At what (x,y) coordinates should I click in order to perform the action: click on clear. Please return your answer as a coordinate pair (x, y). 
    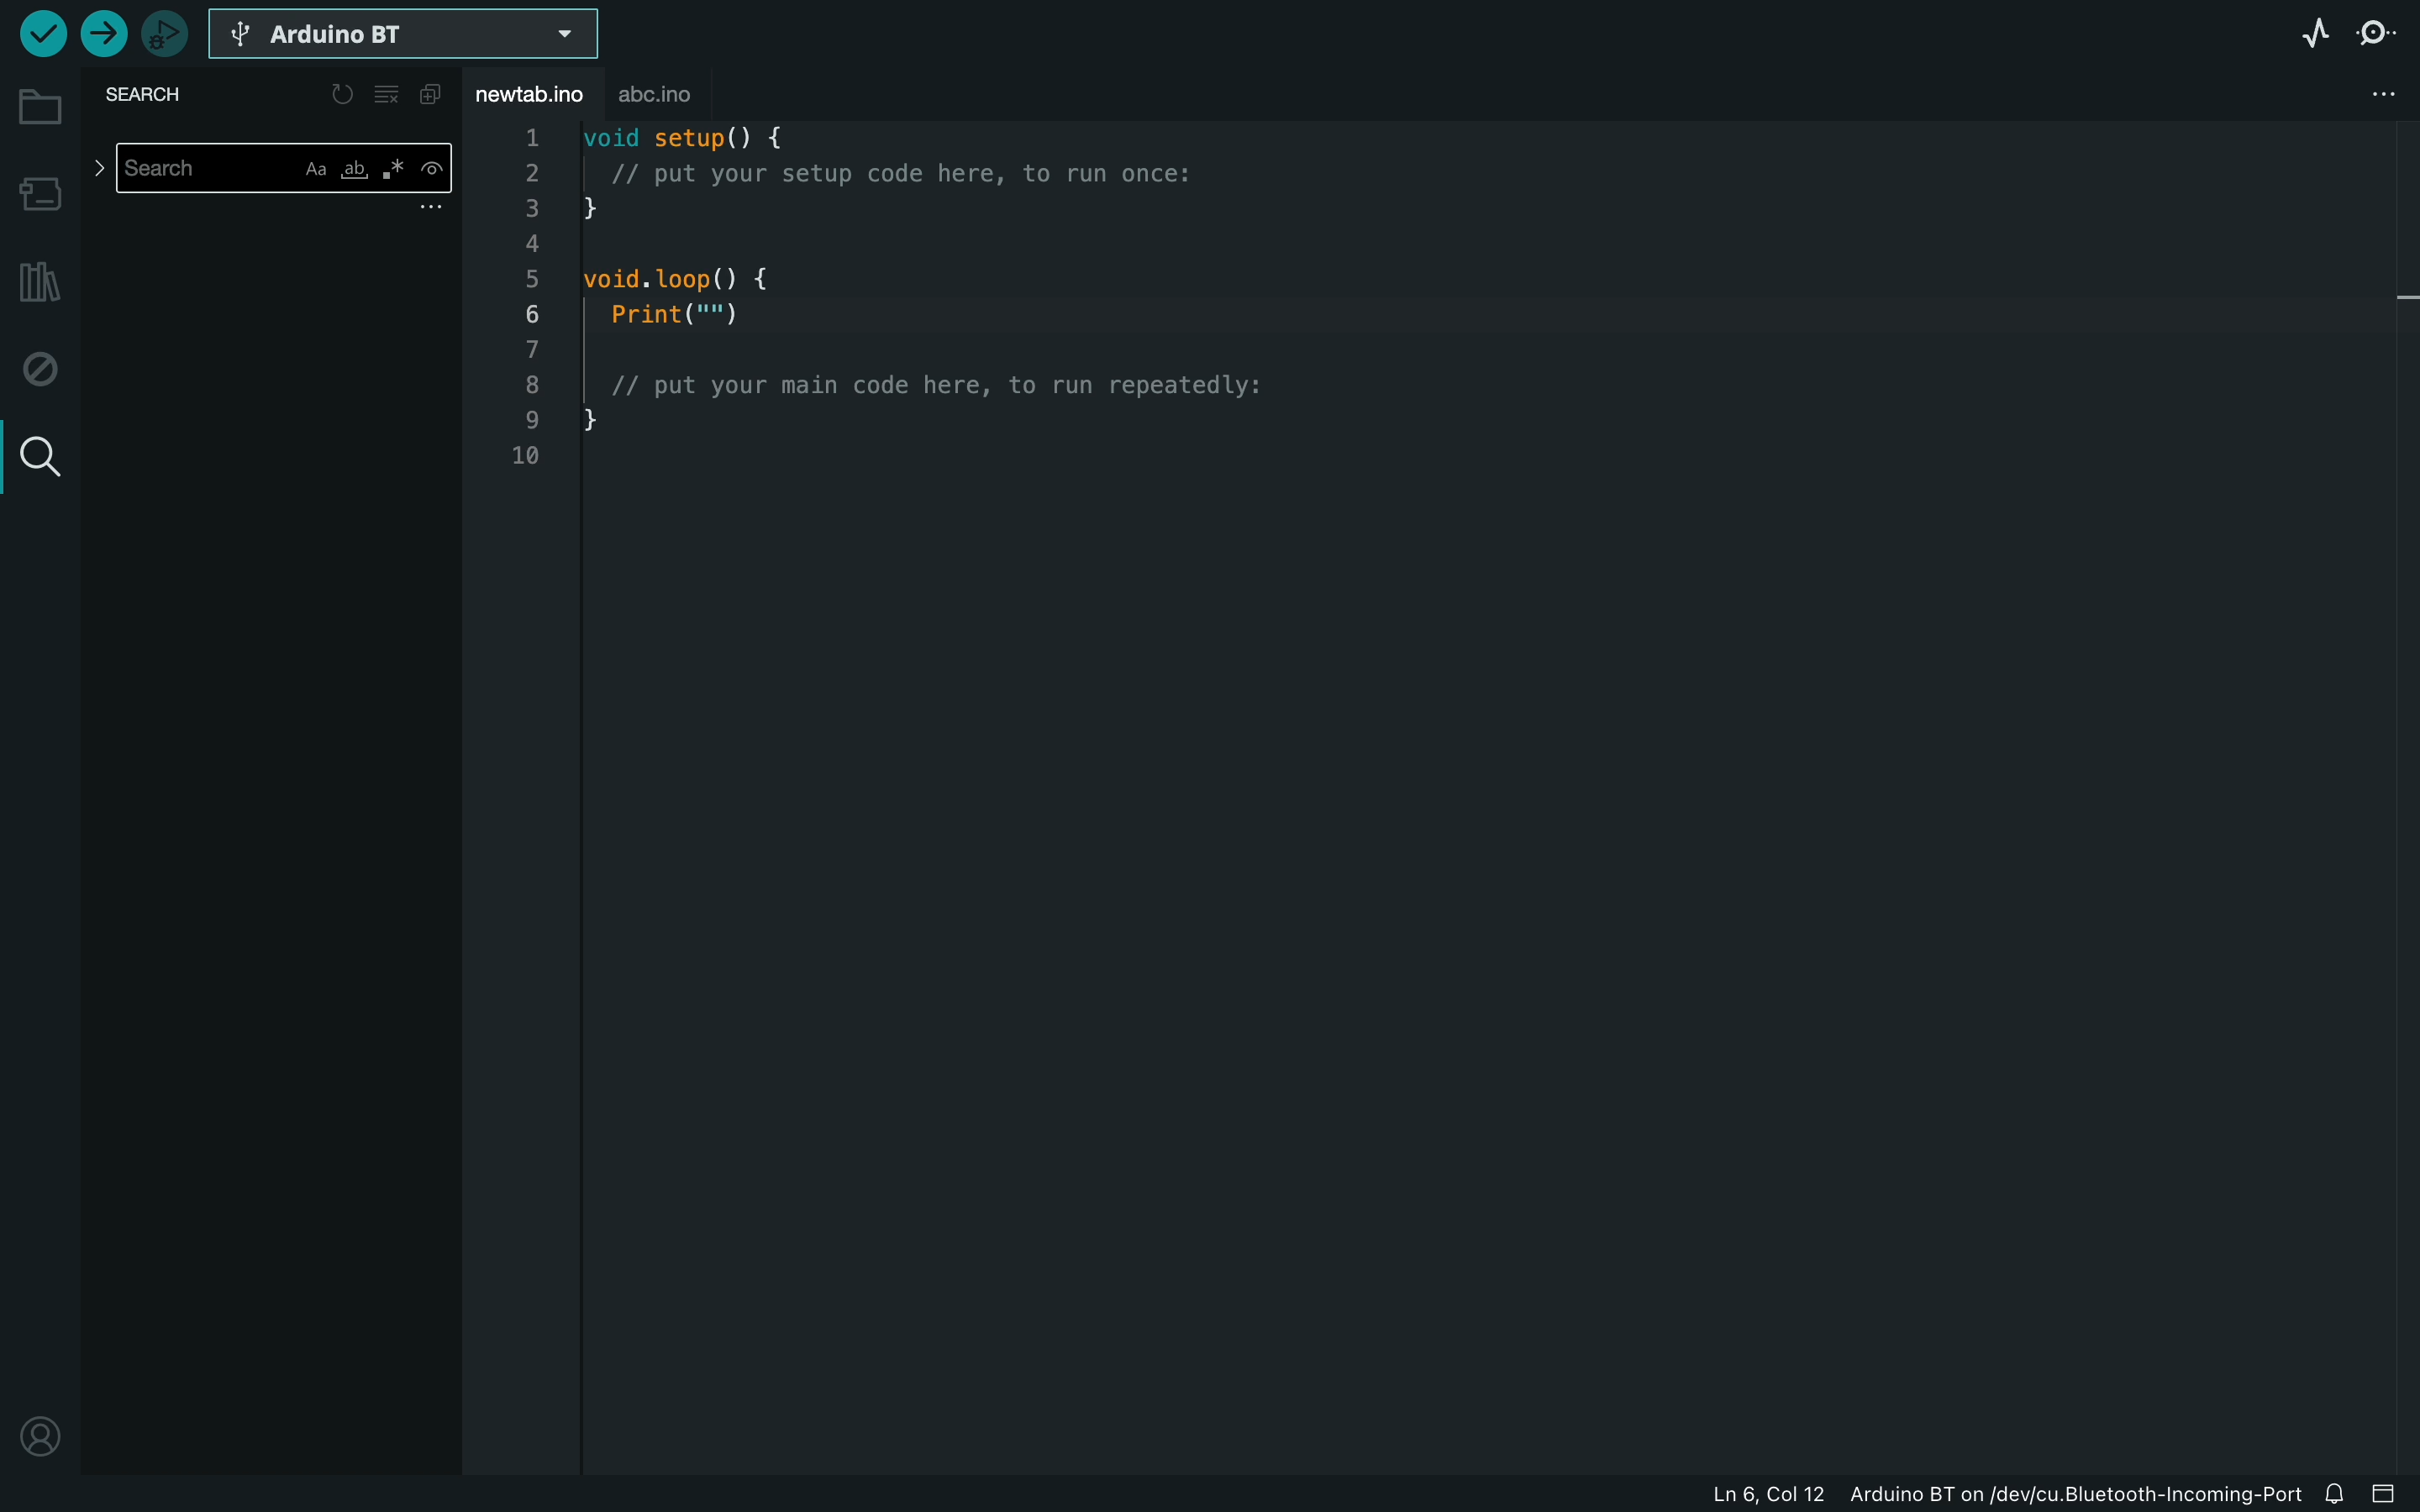
    Looking at the image, I should click on (391, 96).